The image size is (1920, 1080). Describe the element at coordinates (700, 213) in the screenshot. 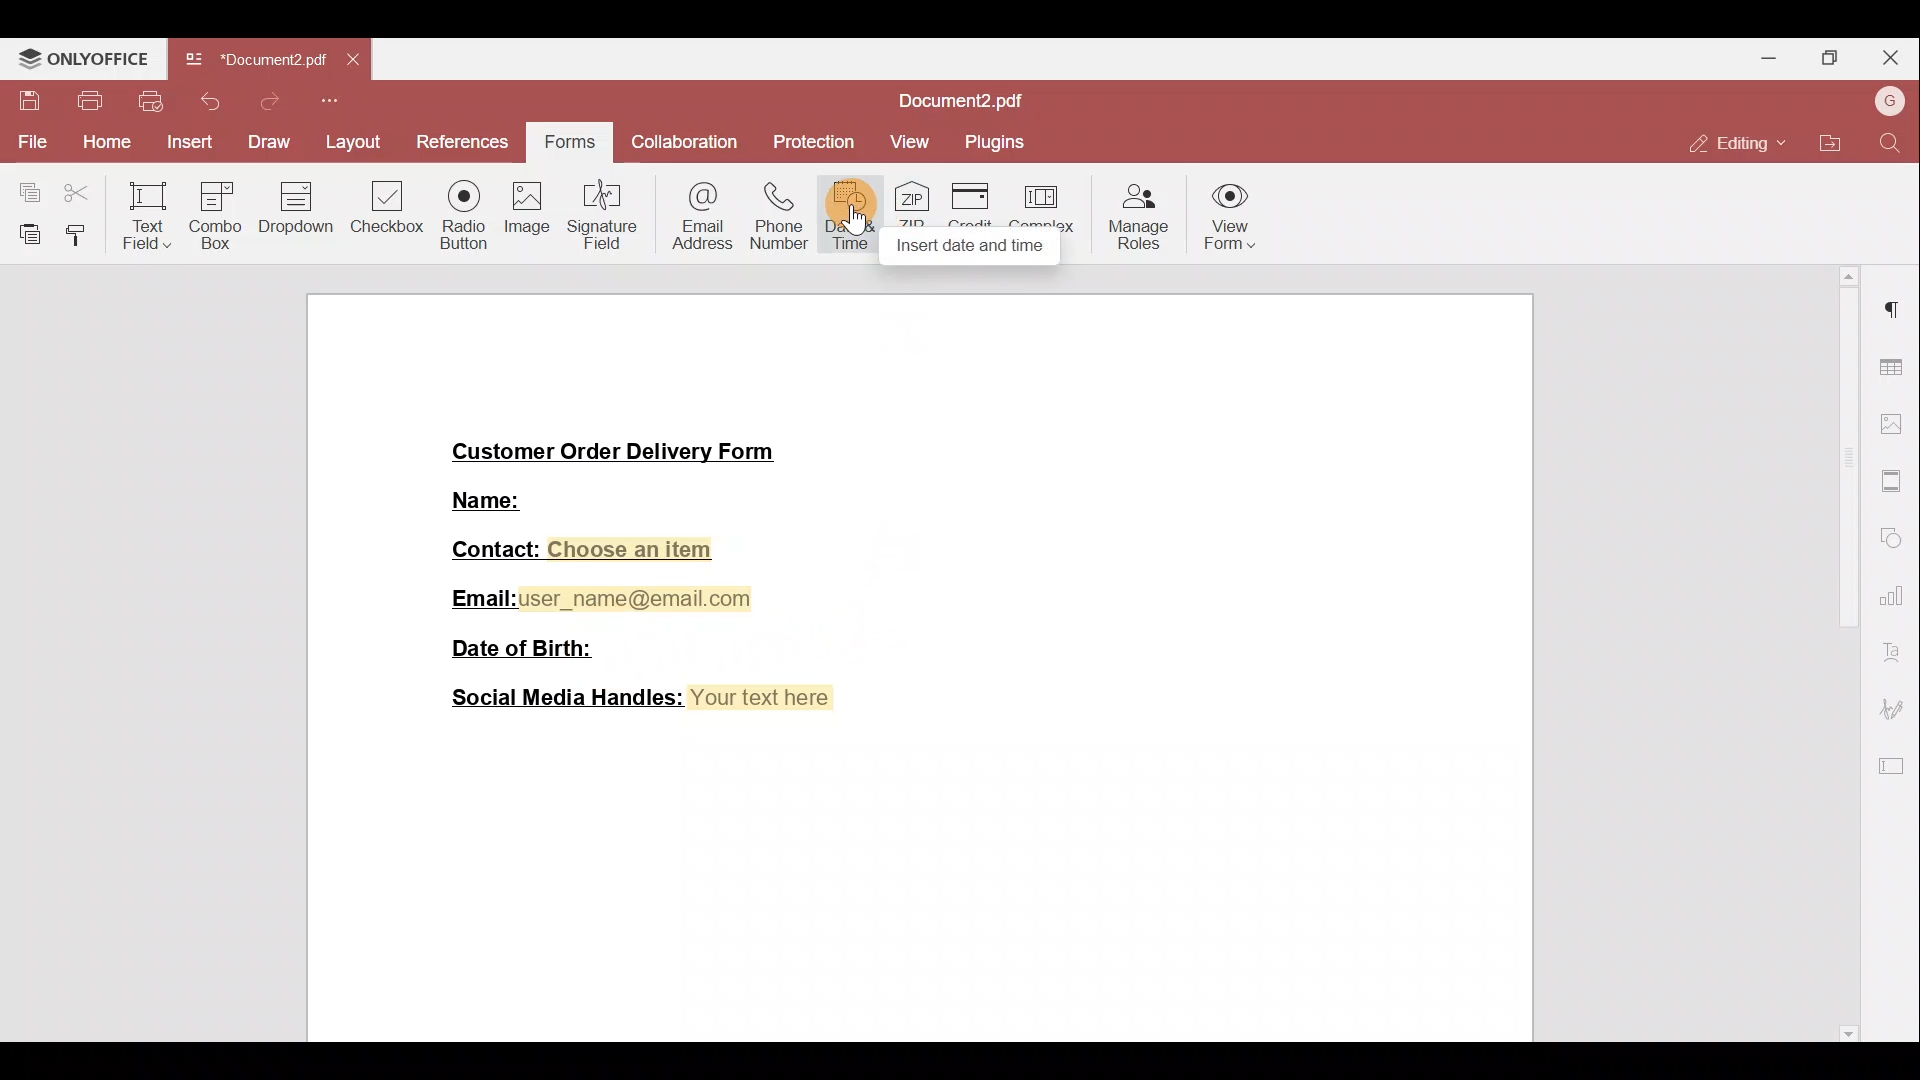

I see `Email address` at that location.